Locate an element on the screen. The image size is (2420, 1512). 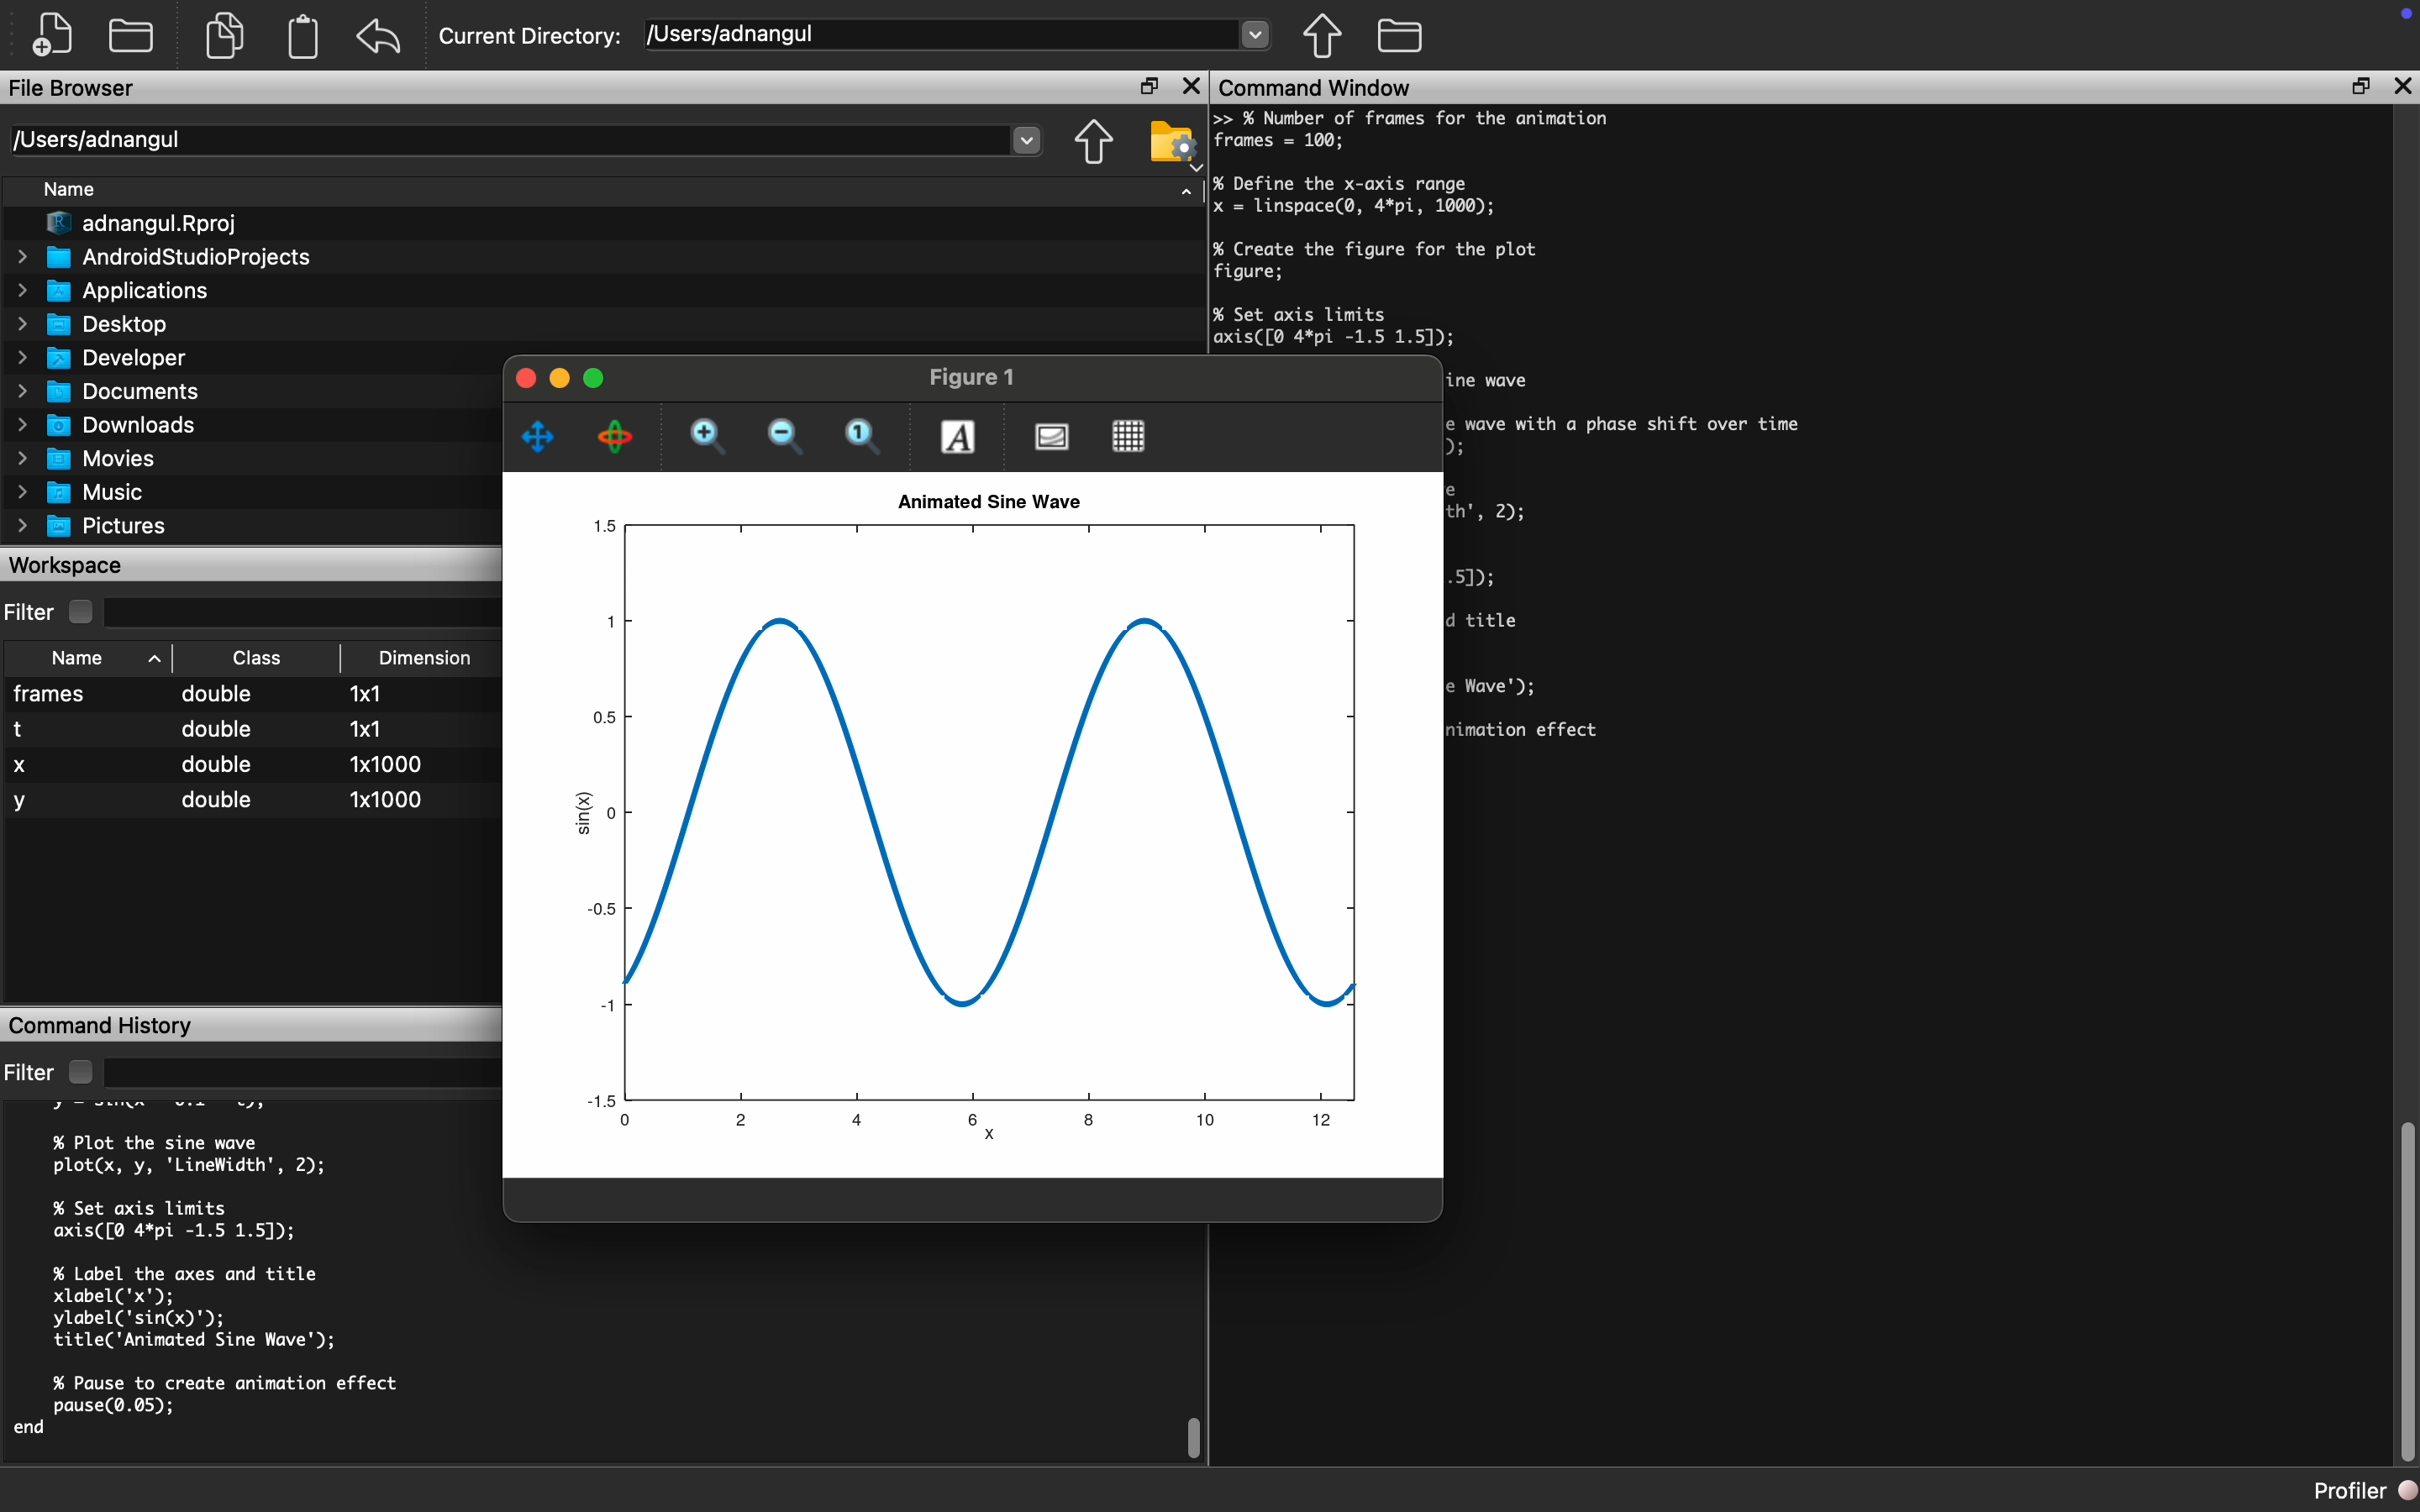
Filter is located at coordinates (31, 610).